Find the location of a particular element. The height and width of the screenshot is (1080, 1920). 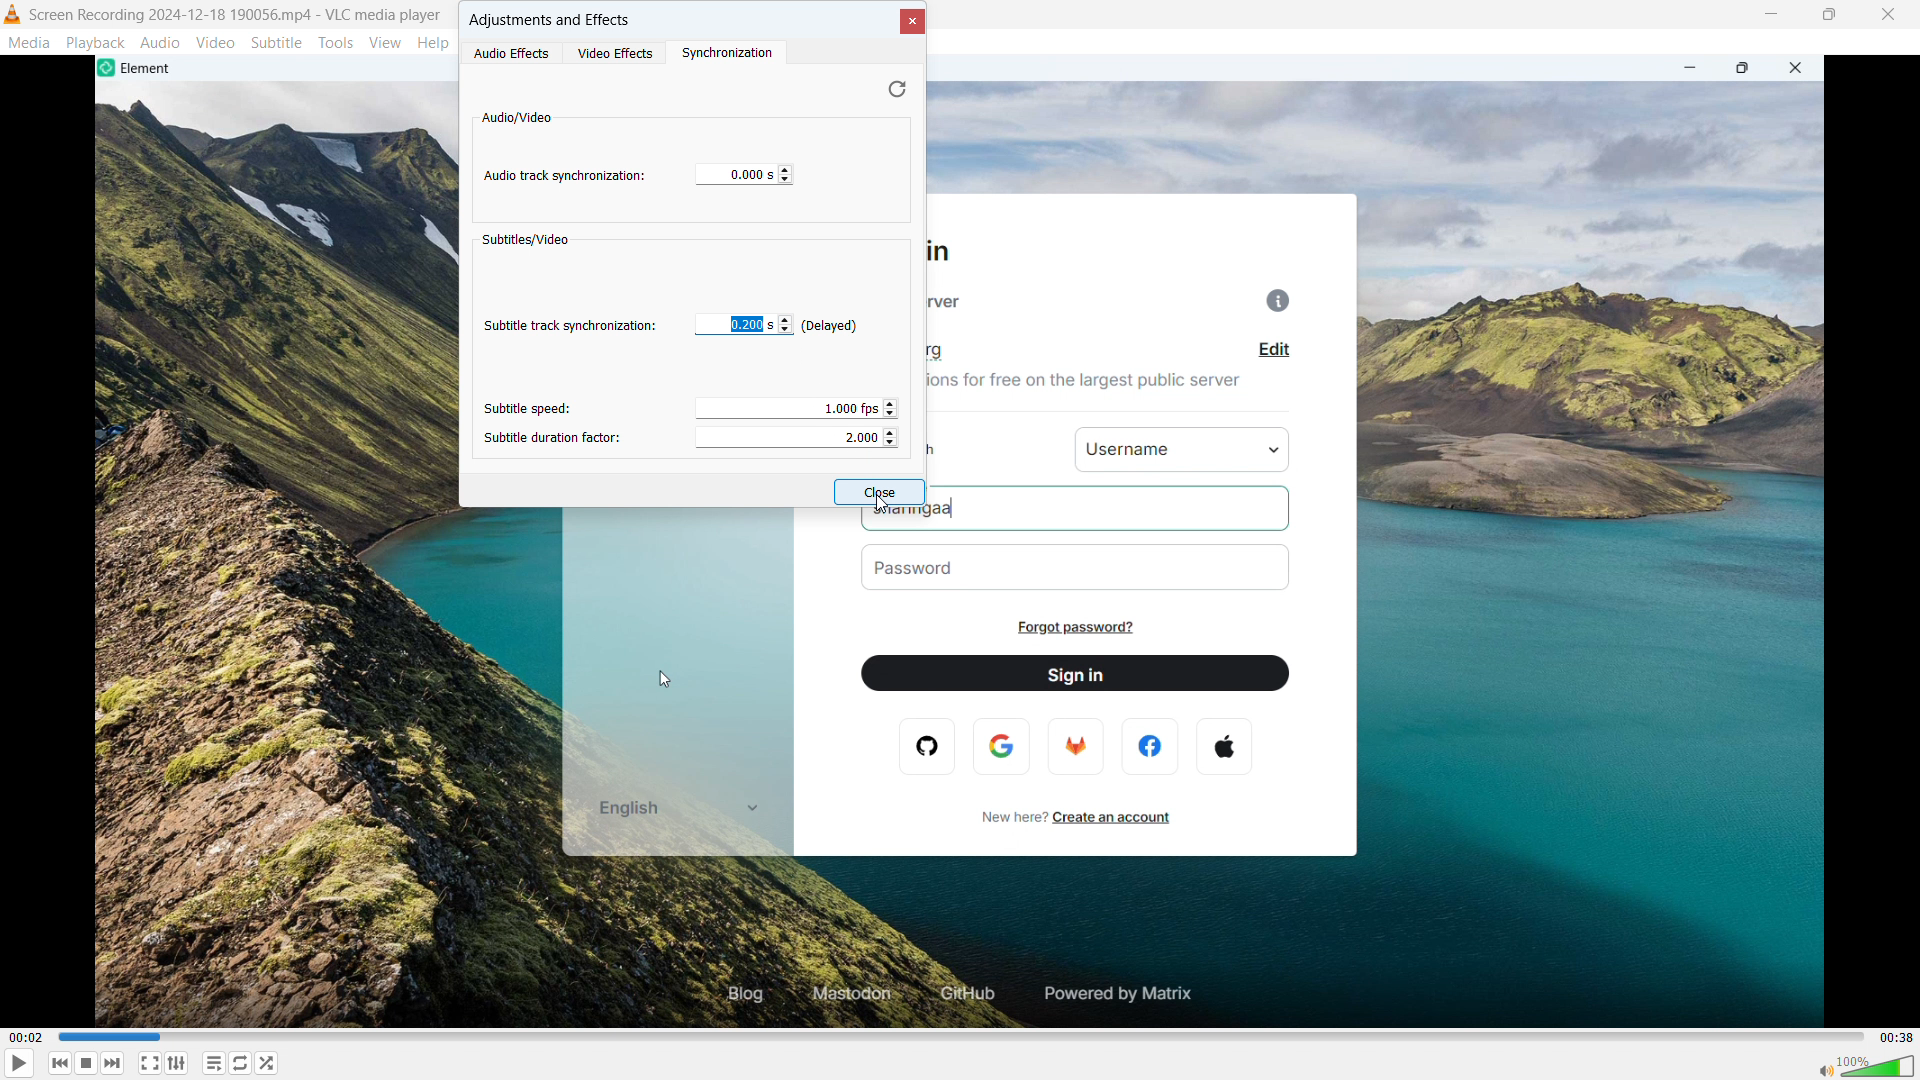

toggle playlist is located at coordinates (214, 1064).